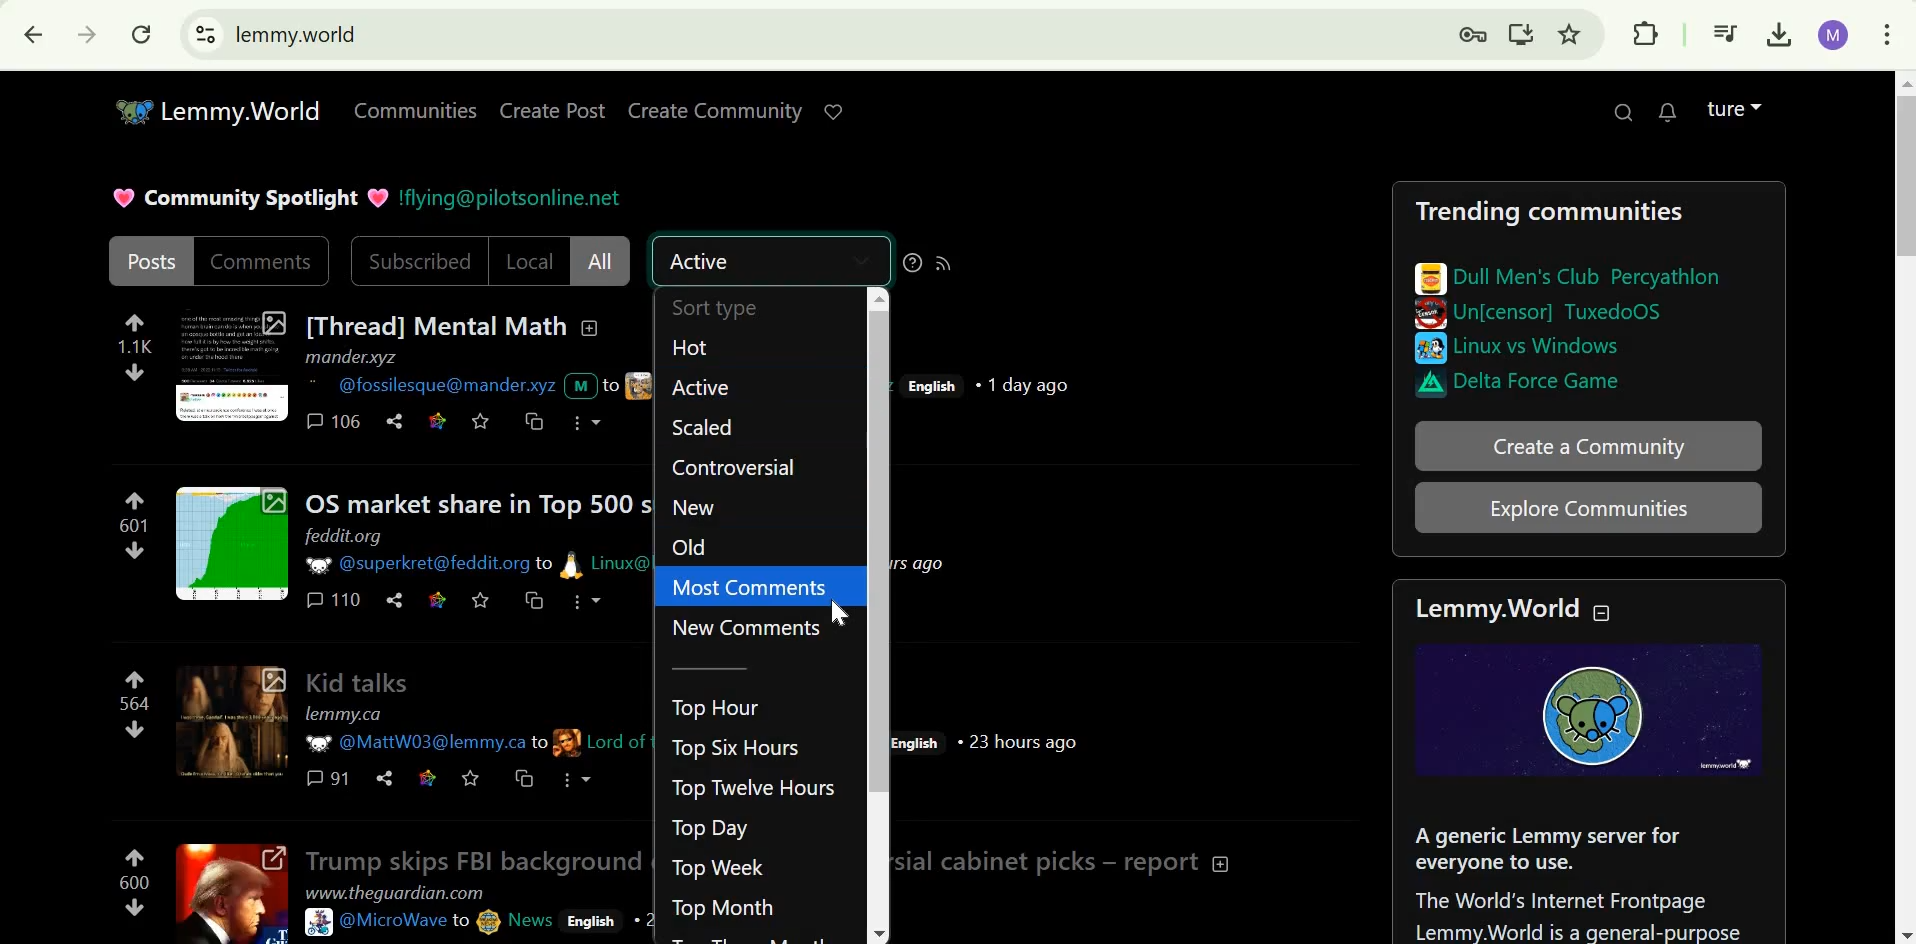 The height and width of the screenshot is (944, 1916). Describe the element at coordinates (473, 864) in the screenshot. I see `Trump skips FBI background checks for controversial cabinet picks - report` at that location.